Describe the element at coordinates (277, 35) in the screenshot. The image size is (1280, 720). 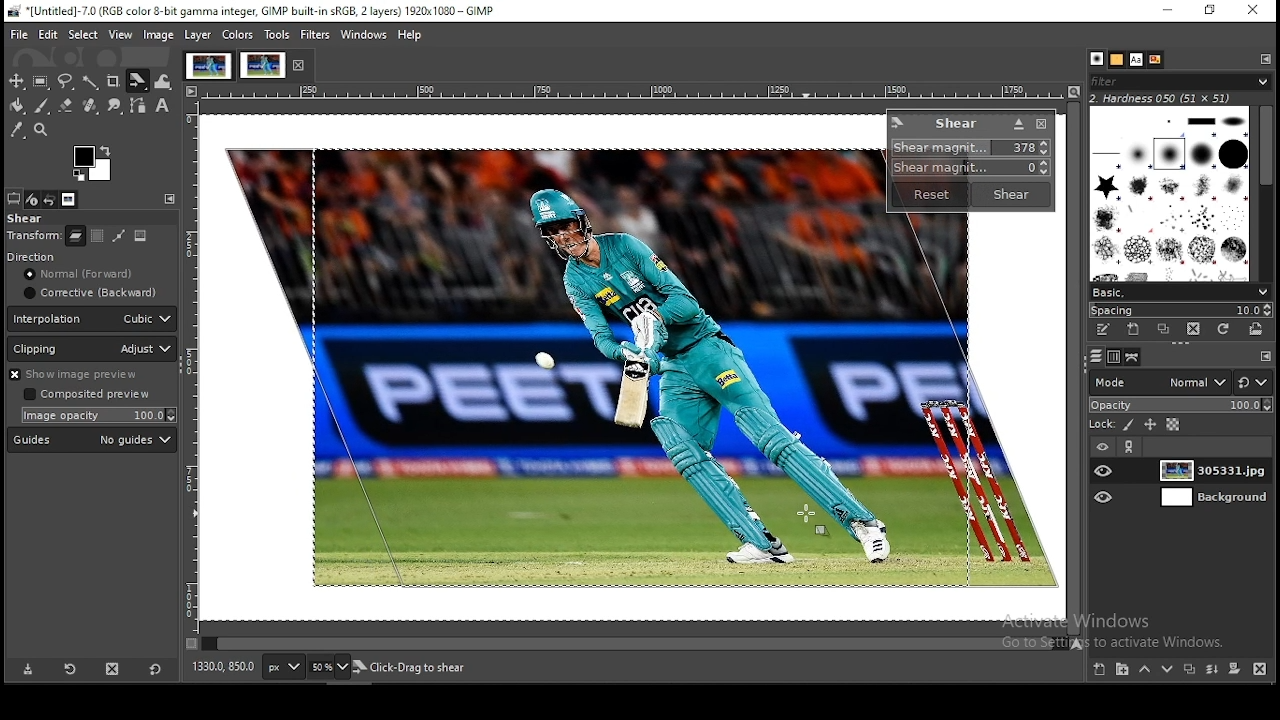
I see `tools` at that location.